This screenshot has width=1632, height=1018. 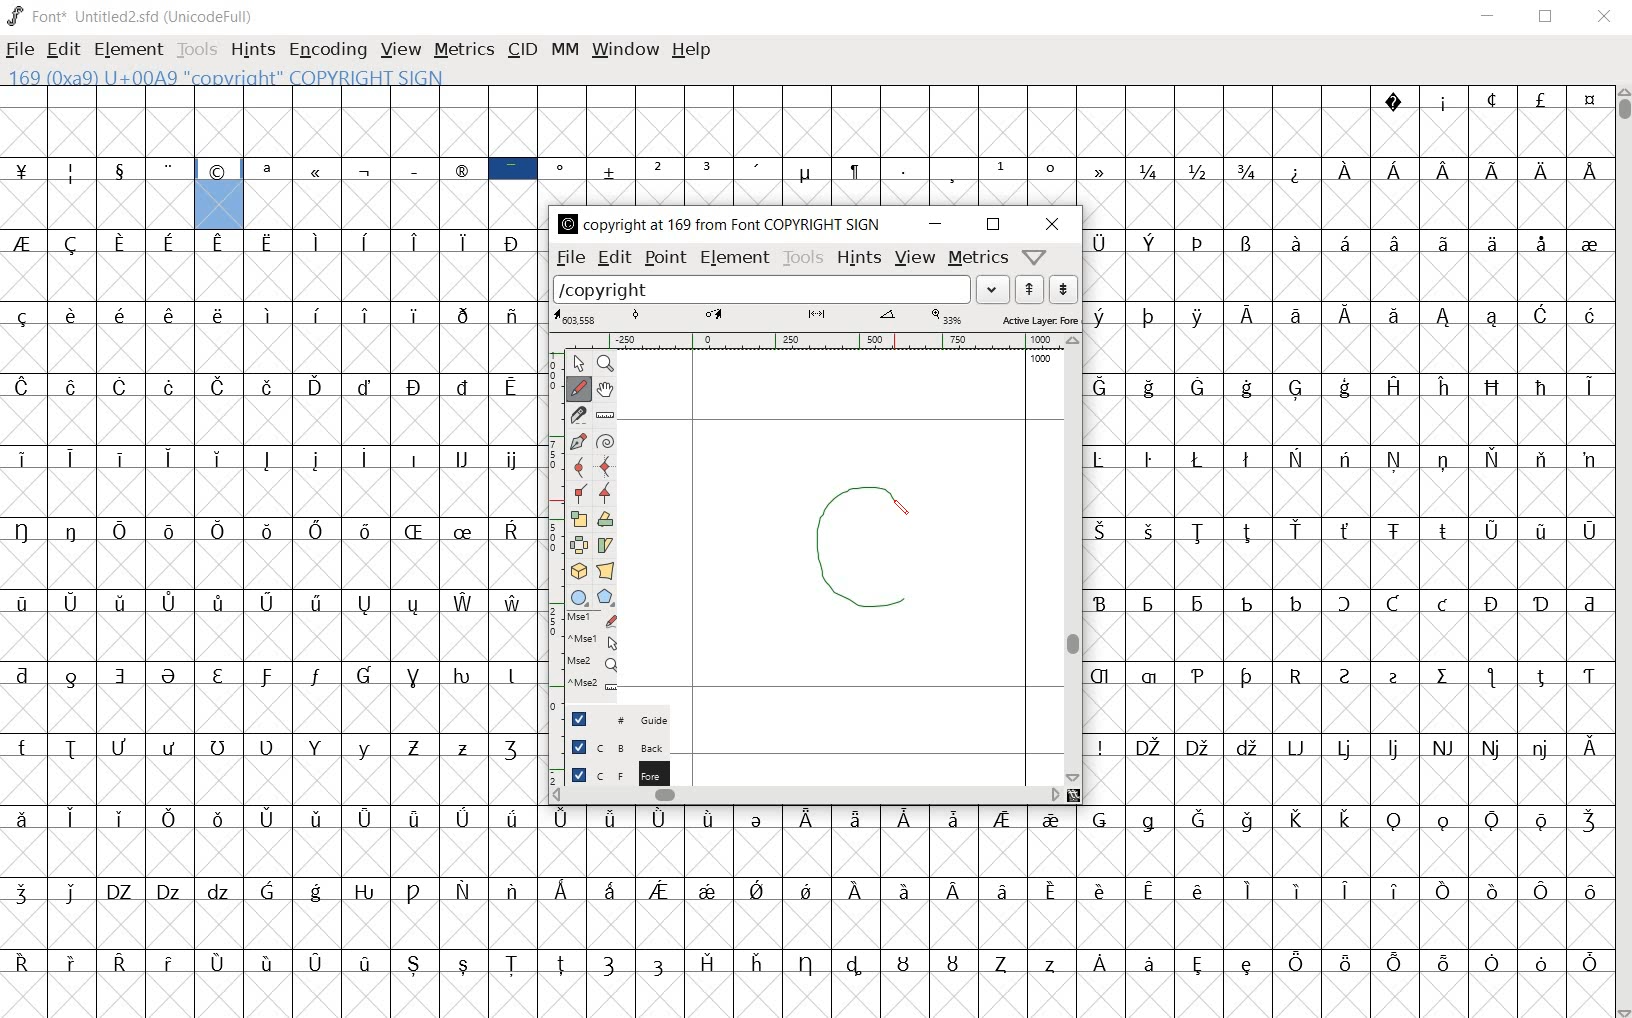 What do you see at coordinates (814, 341) in the screenshot?
I see `ruler` at bounding box center [814, 341].